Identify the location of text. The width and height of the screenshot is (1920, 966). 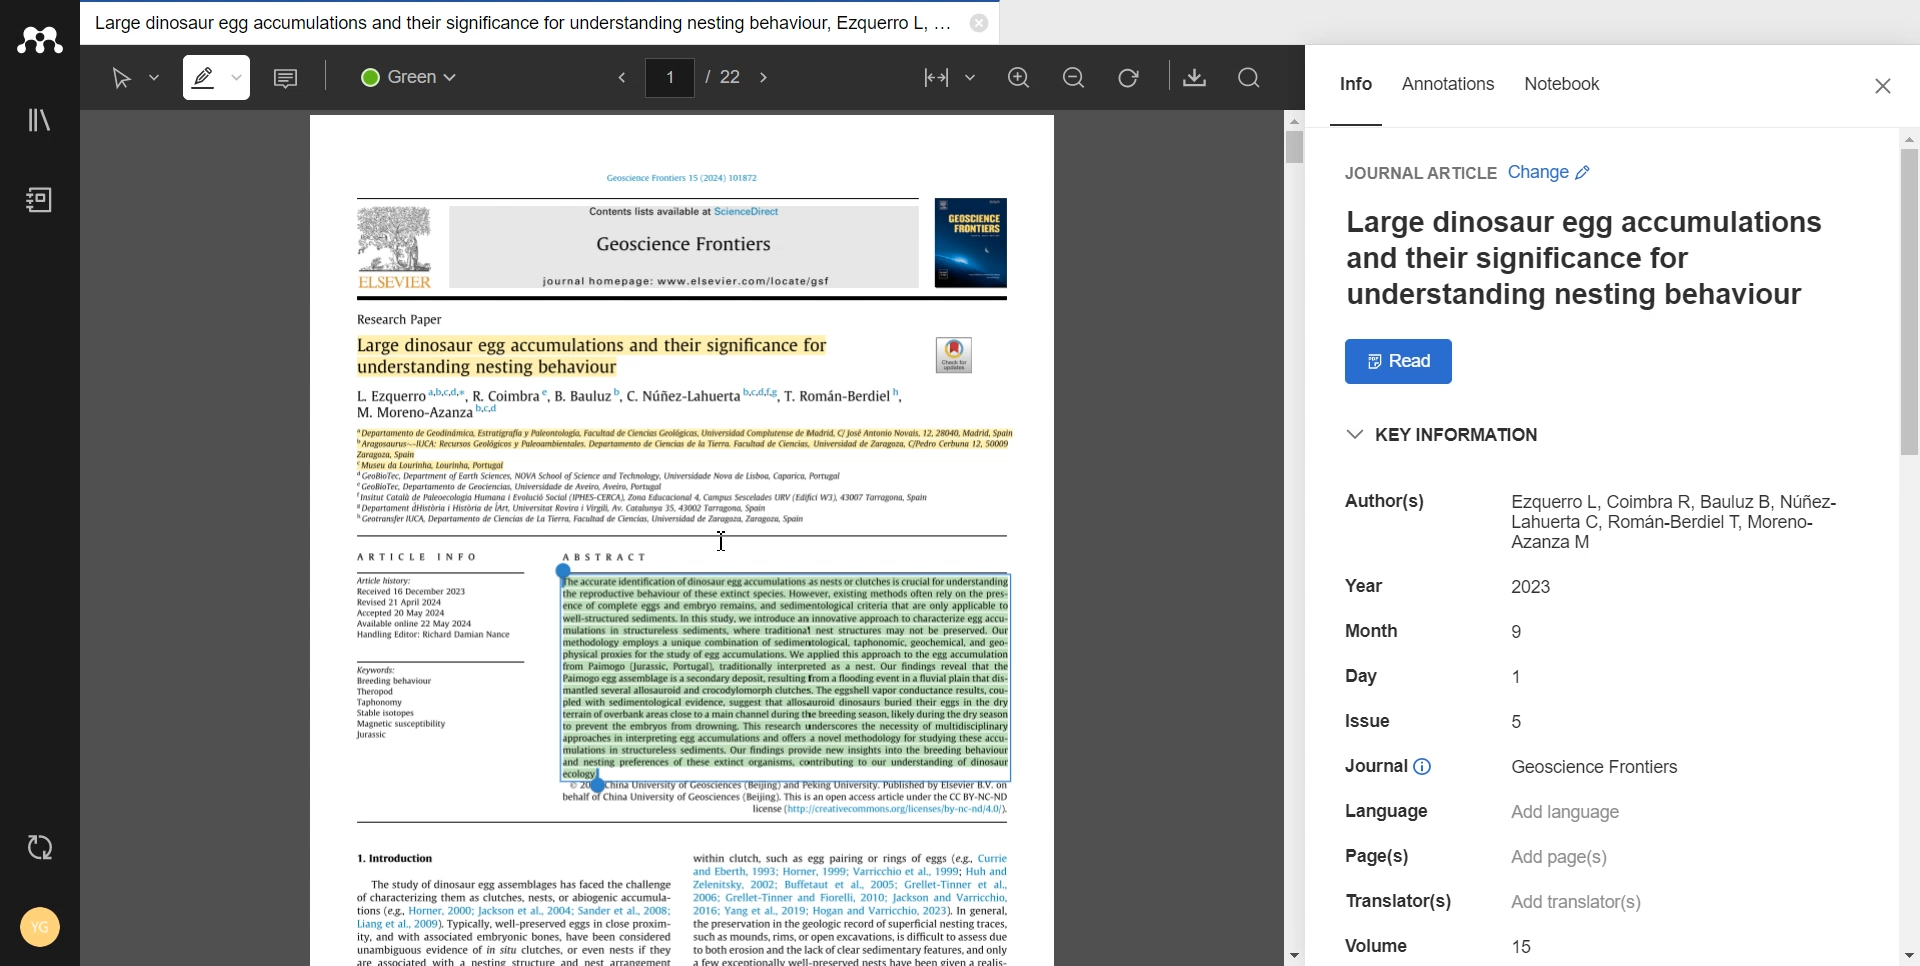
(1521, 721).